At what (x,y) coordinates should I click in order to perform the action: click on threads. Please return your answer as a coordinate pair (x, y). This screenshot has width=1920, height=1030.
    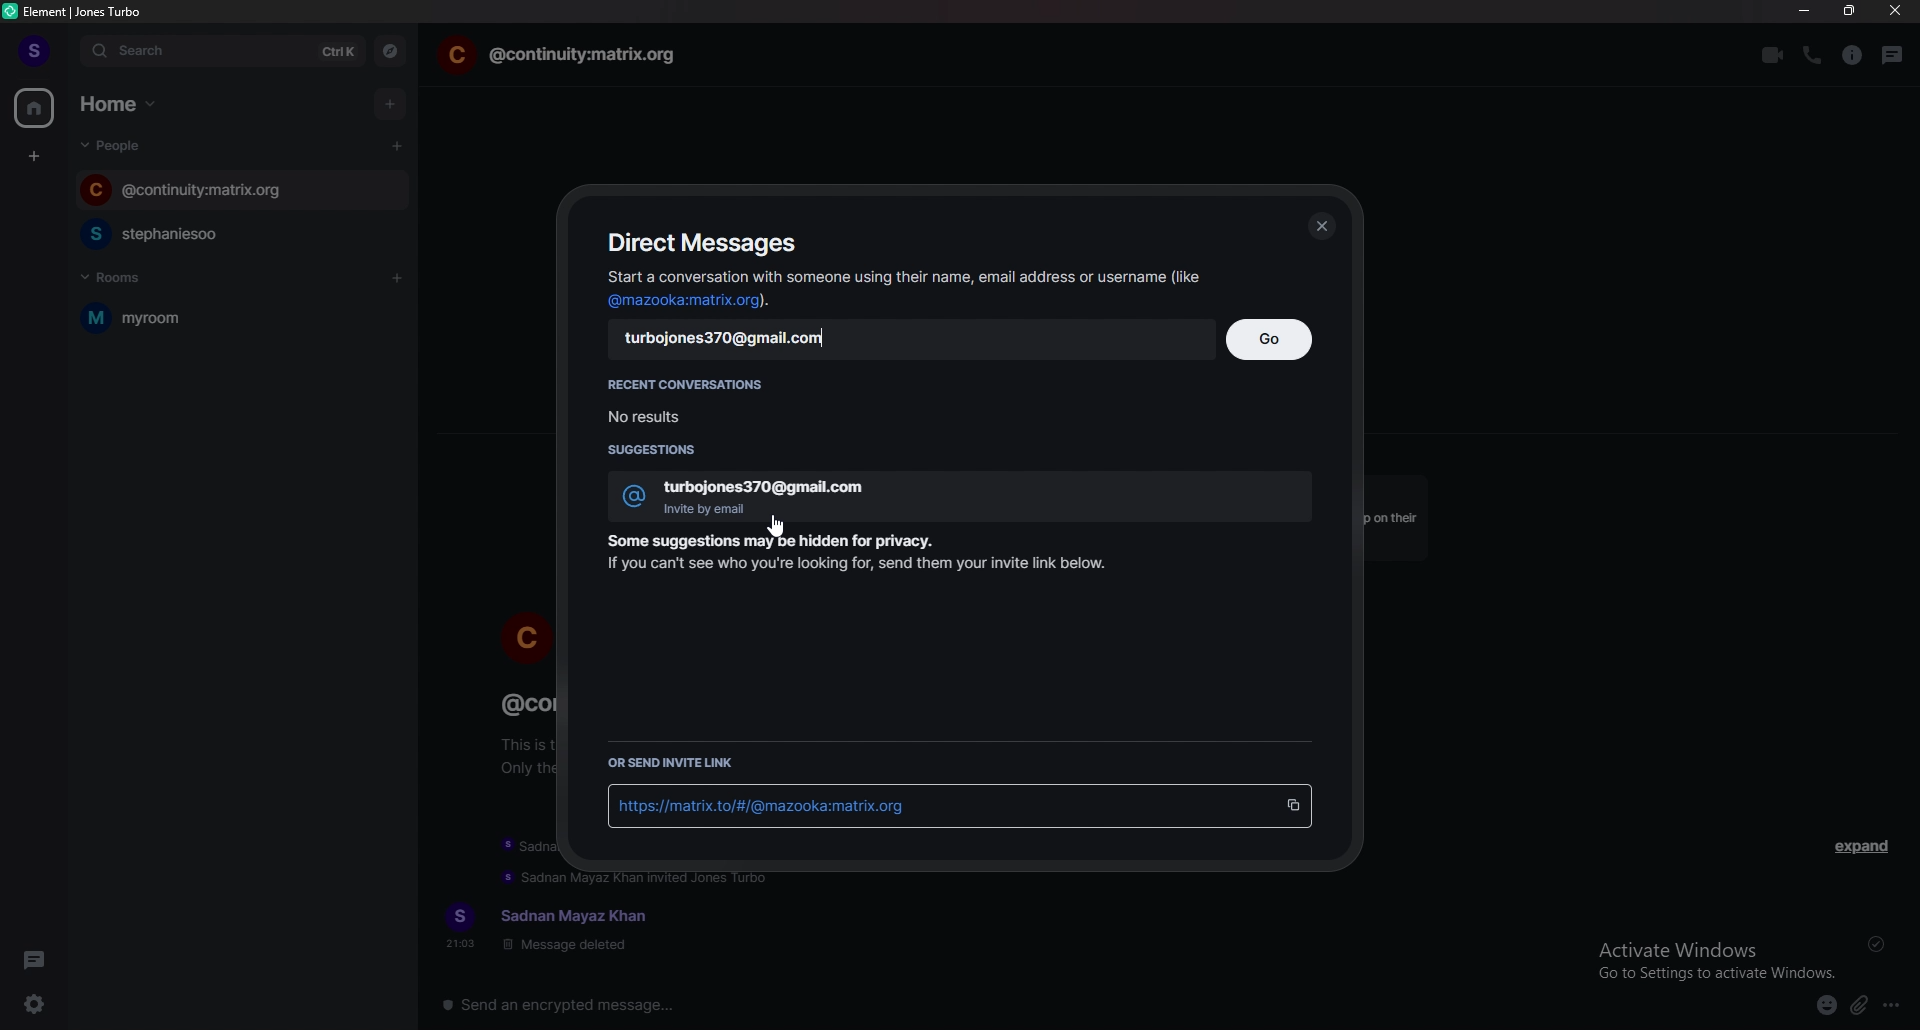
    Looking at the image, I should click on (36, 960).